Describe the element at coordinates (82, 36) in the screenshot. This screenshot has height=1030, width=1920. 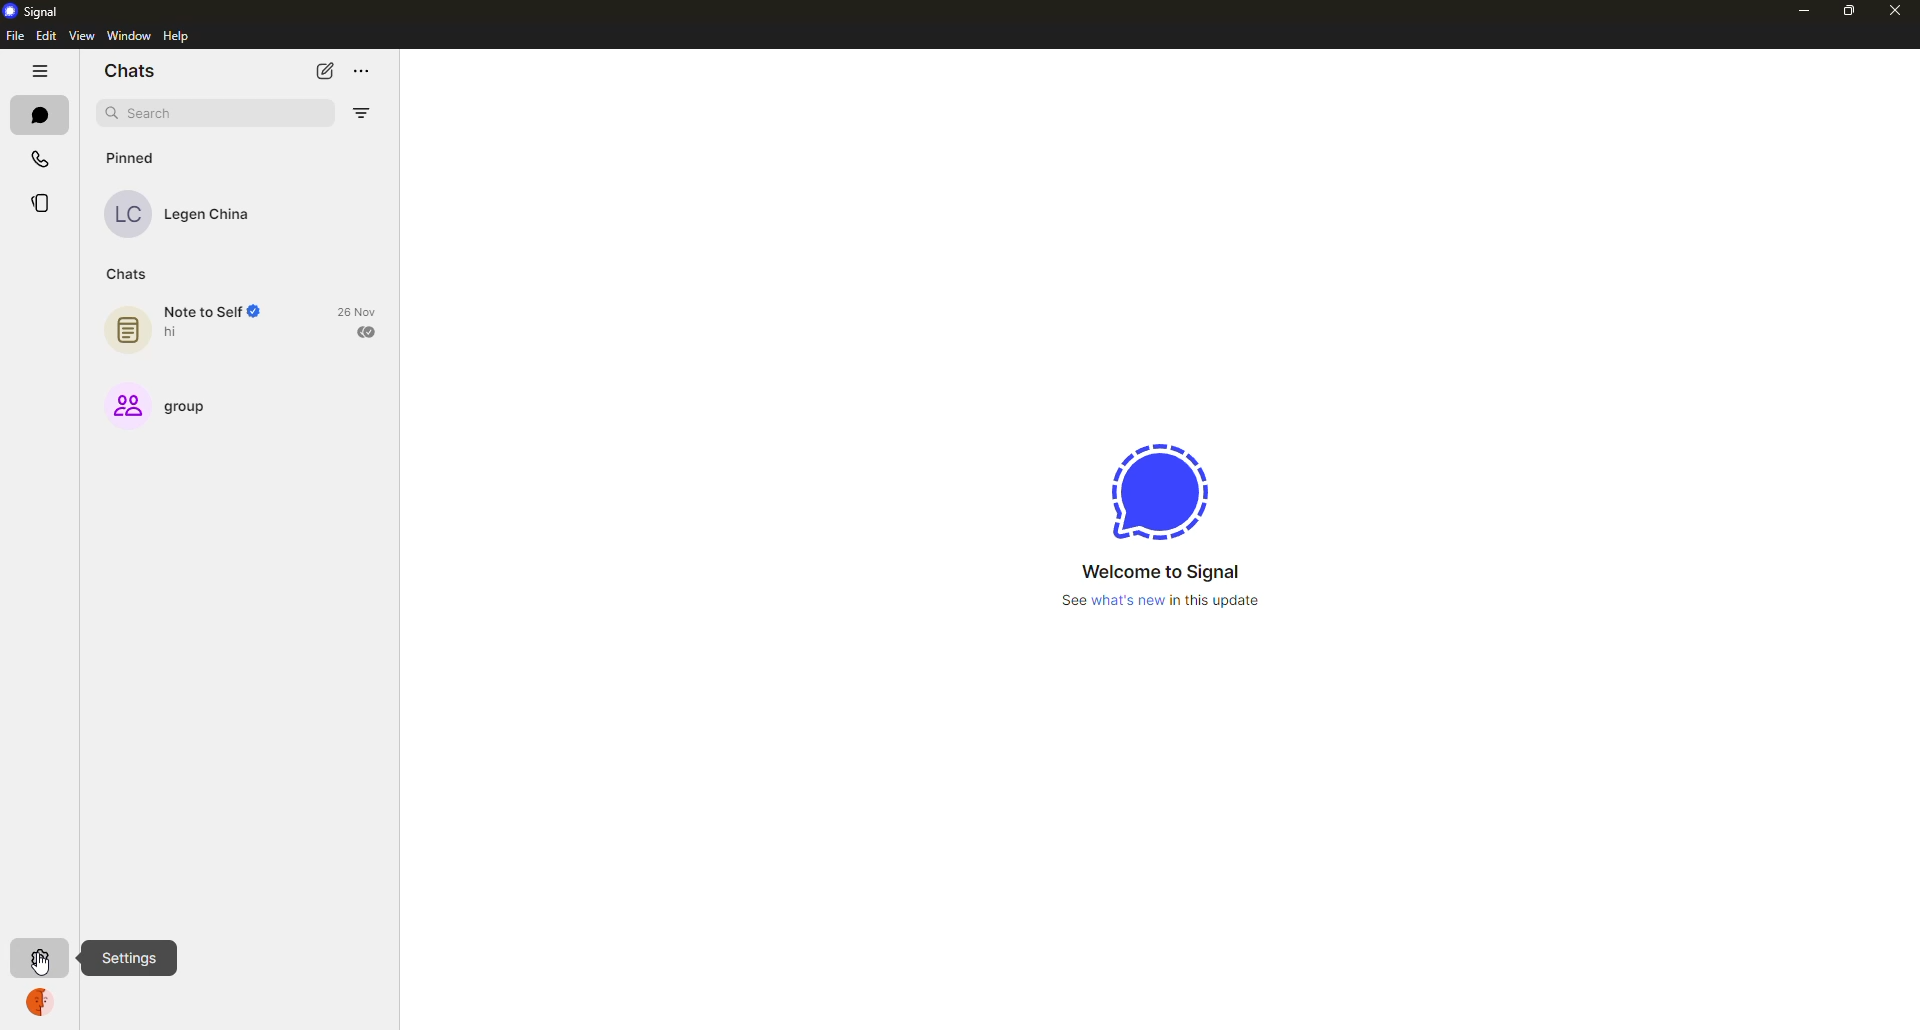
I see `view` at that location.